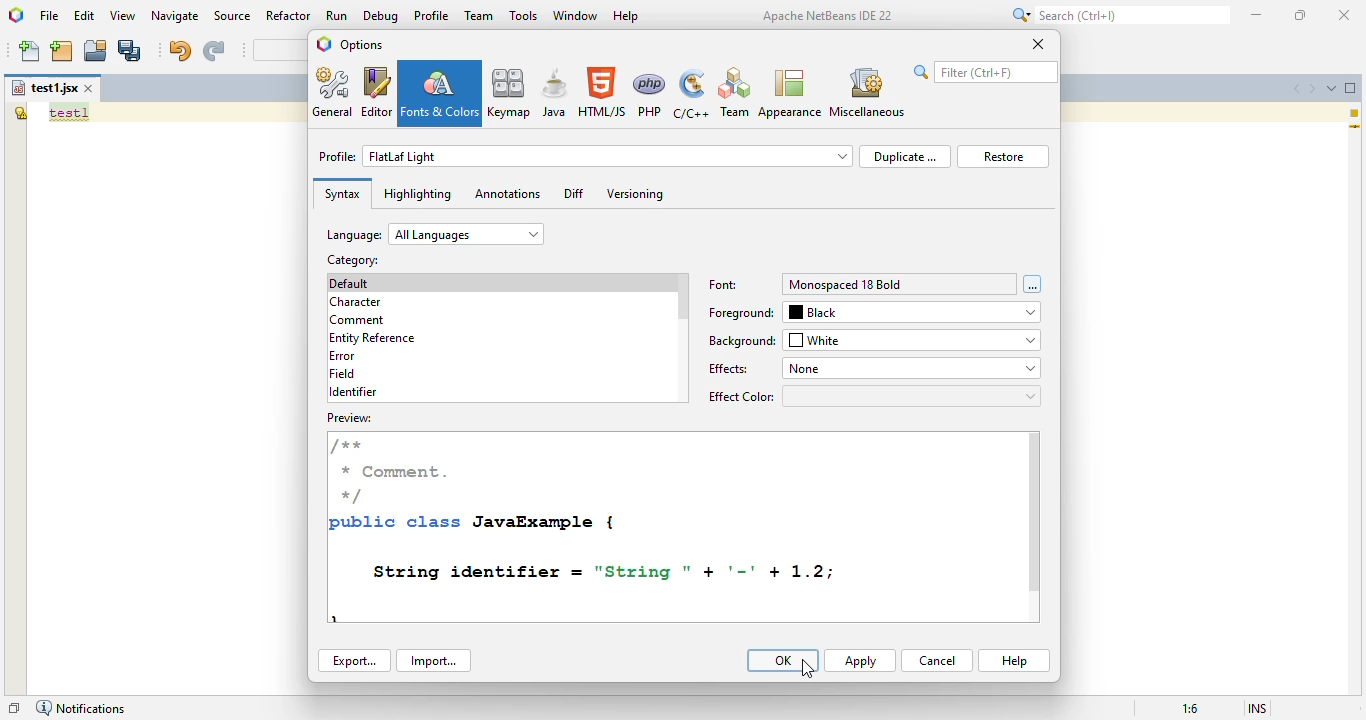 The height and width of the screenshot is (720, 1366). Describe the element at coordinates (31, 51) in the screenshot. I see `new file` at that location.